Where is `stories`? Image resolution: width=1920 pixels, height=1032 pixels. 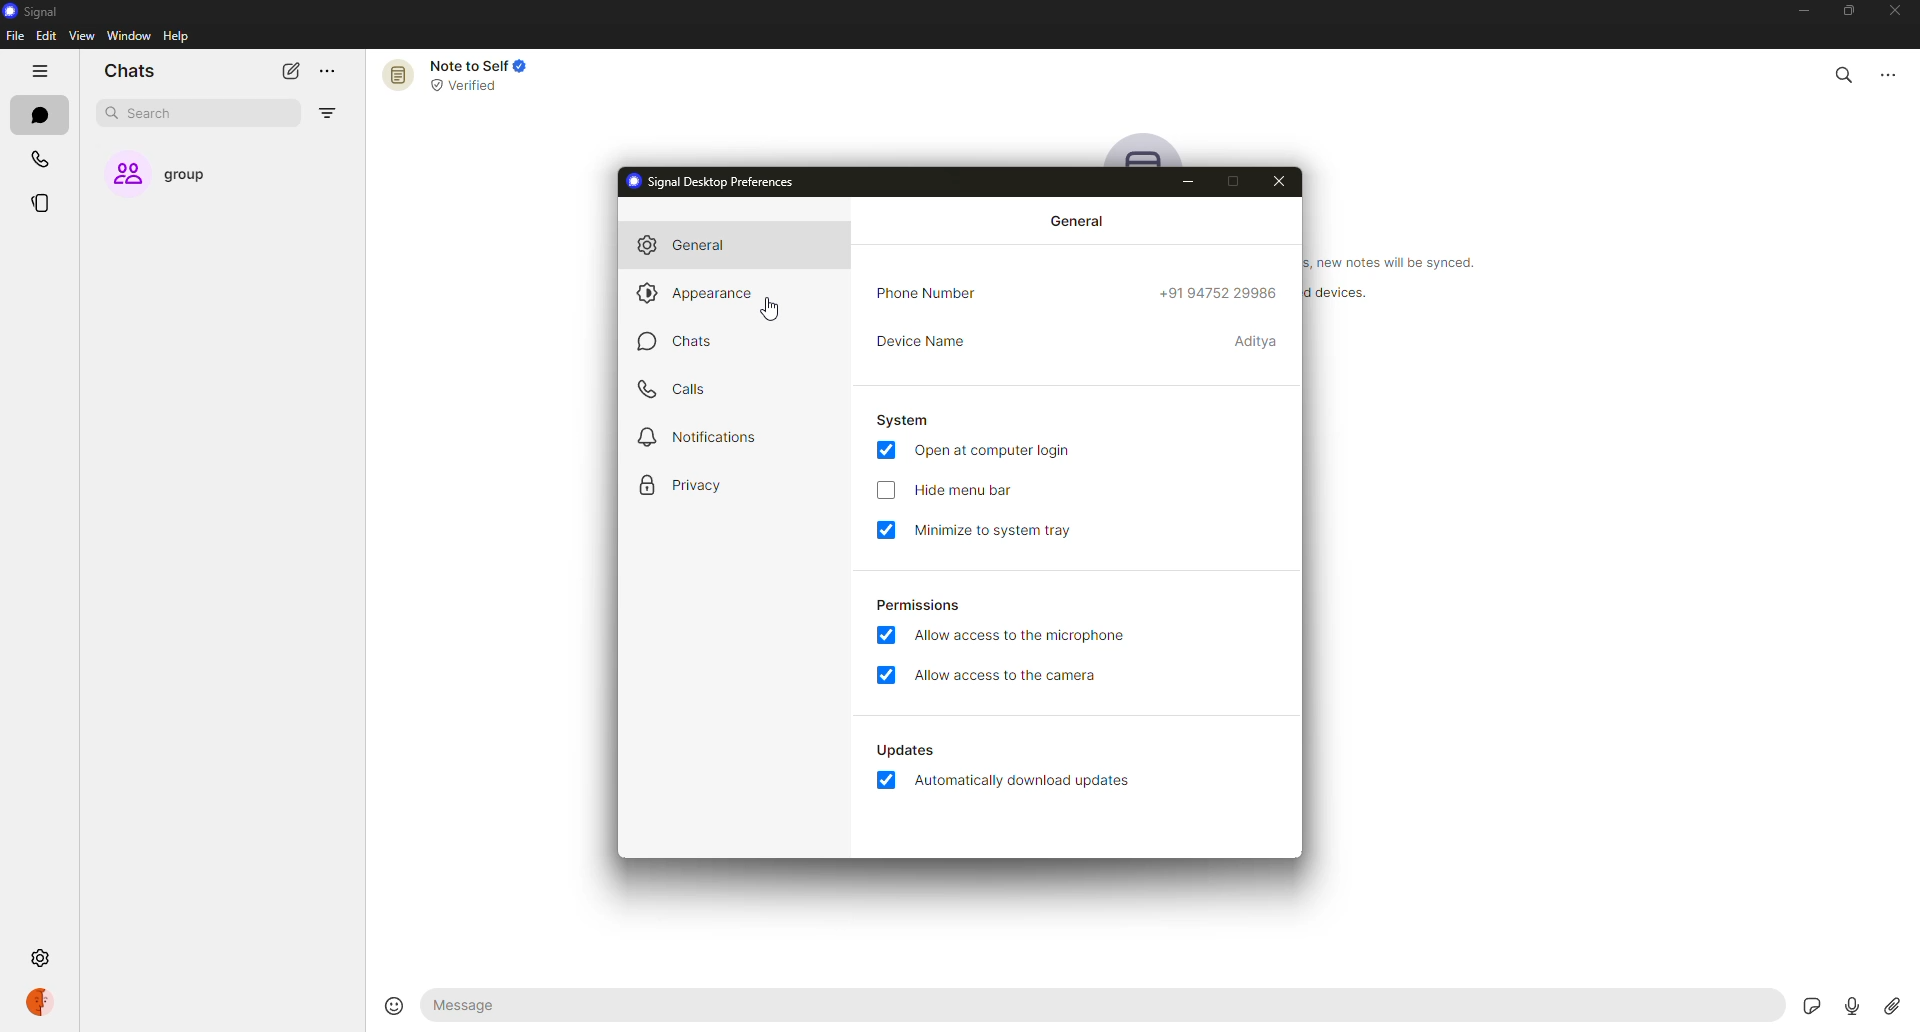 stories is located at coordinates (46, 203).